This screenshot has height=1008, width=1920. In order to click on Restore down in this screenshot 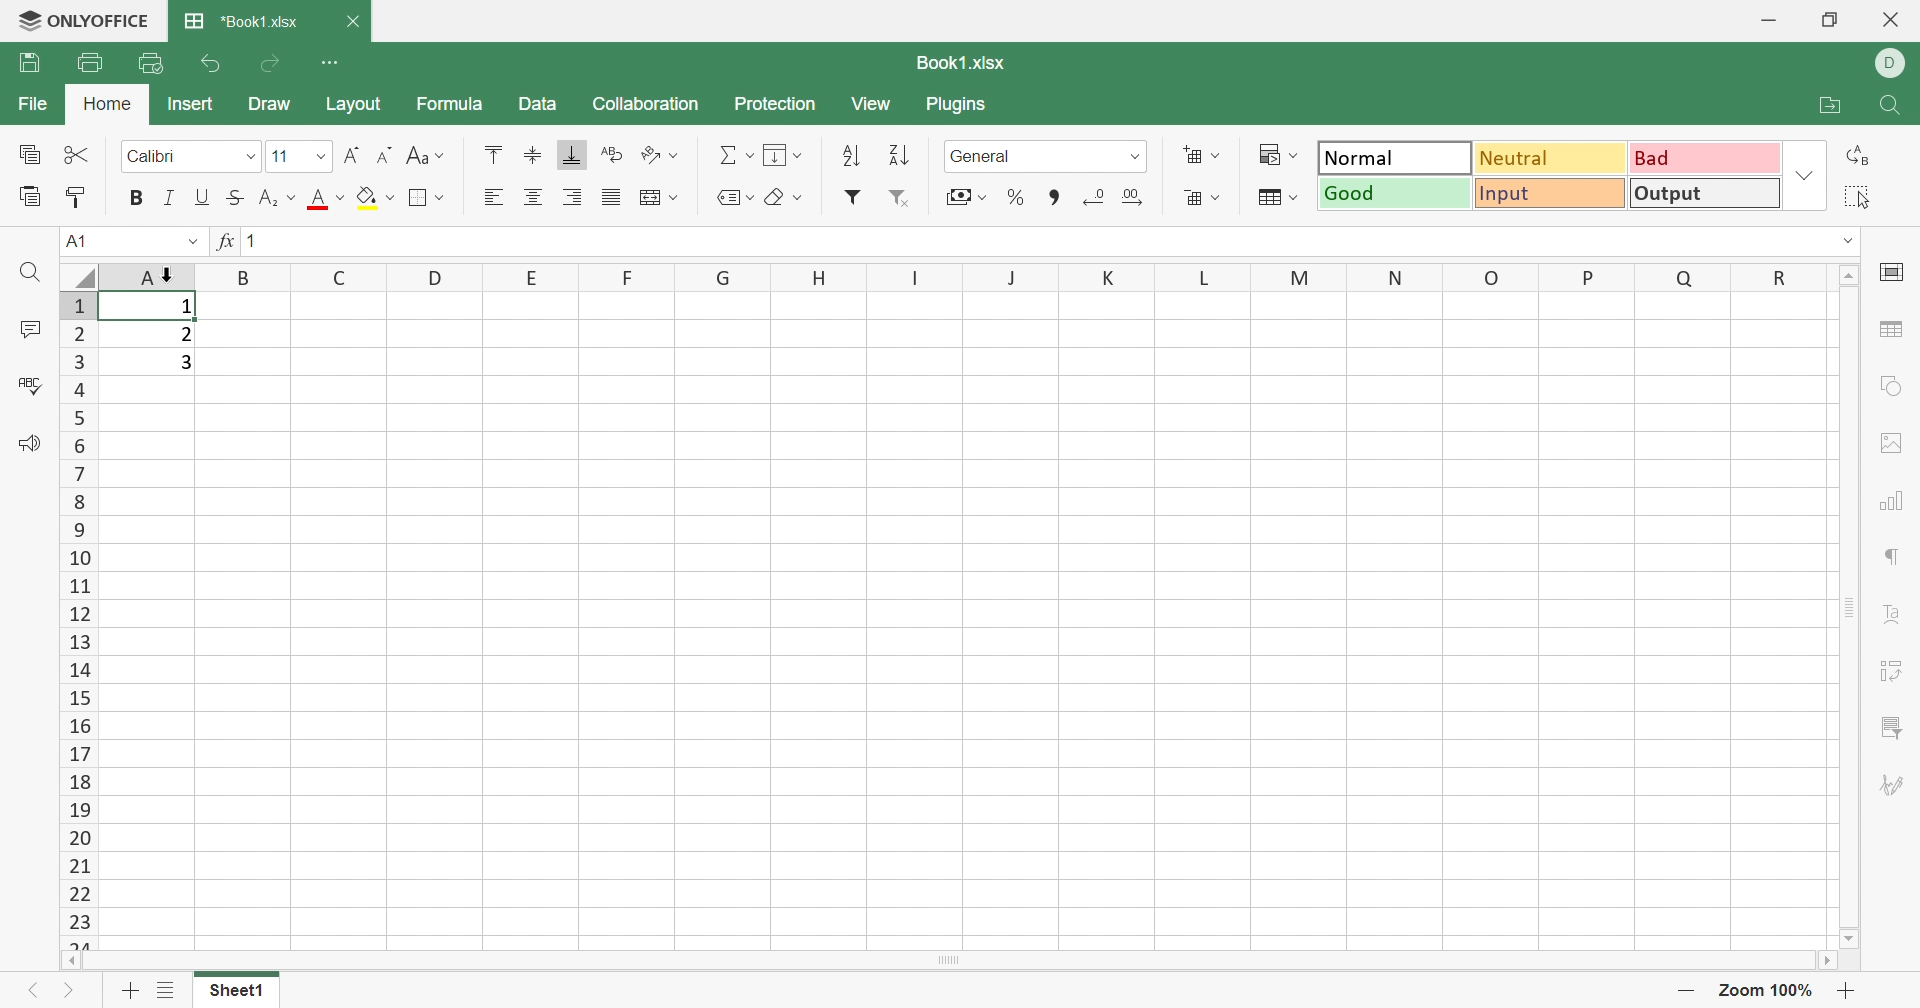, I will do `click(1830, 22)`.